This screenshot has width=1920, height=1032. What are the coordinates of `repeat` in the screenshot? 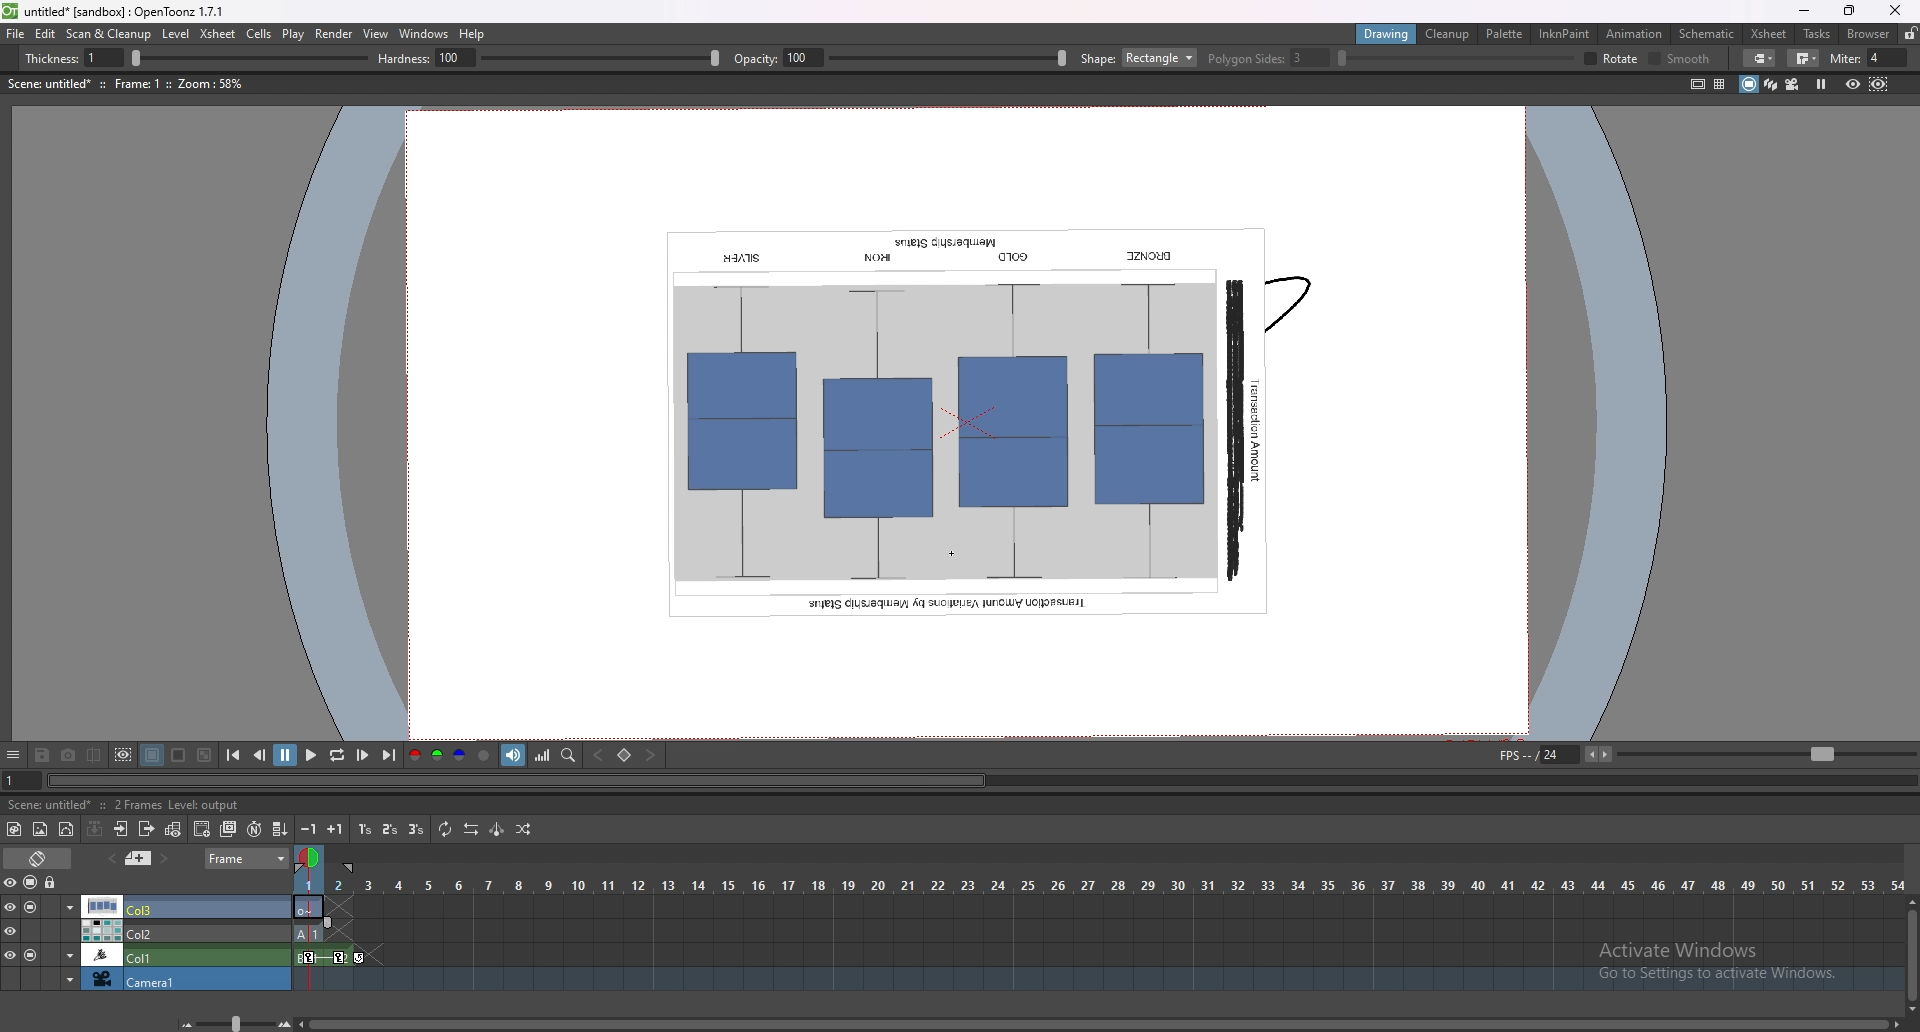 It's located at (443, 829).